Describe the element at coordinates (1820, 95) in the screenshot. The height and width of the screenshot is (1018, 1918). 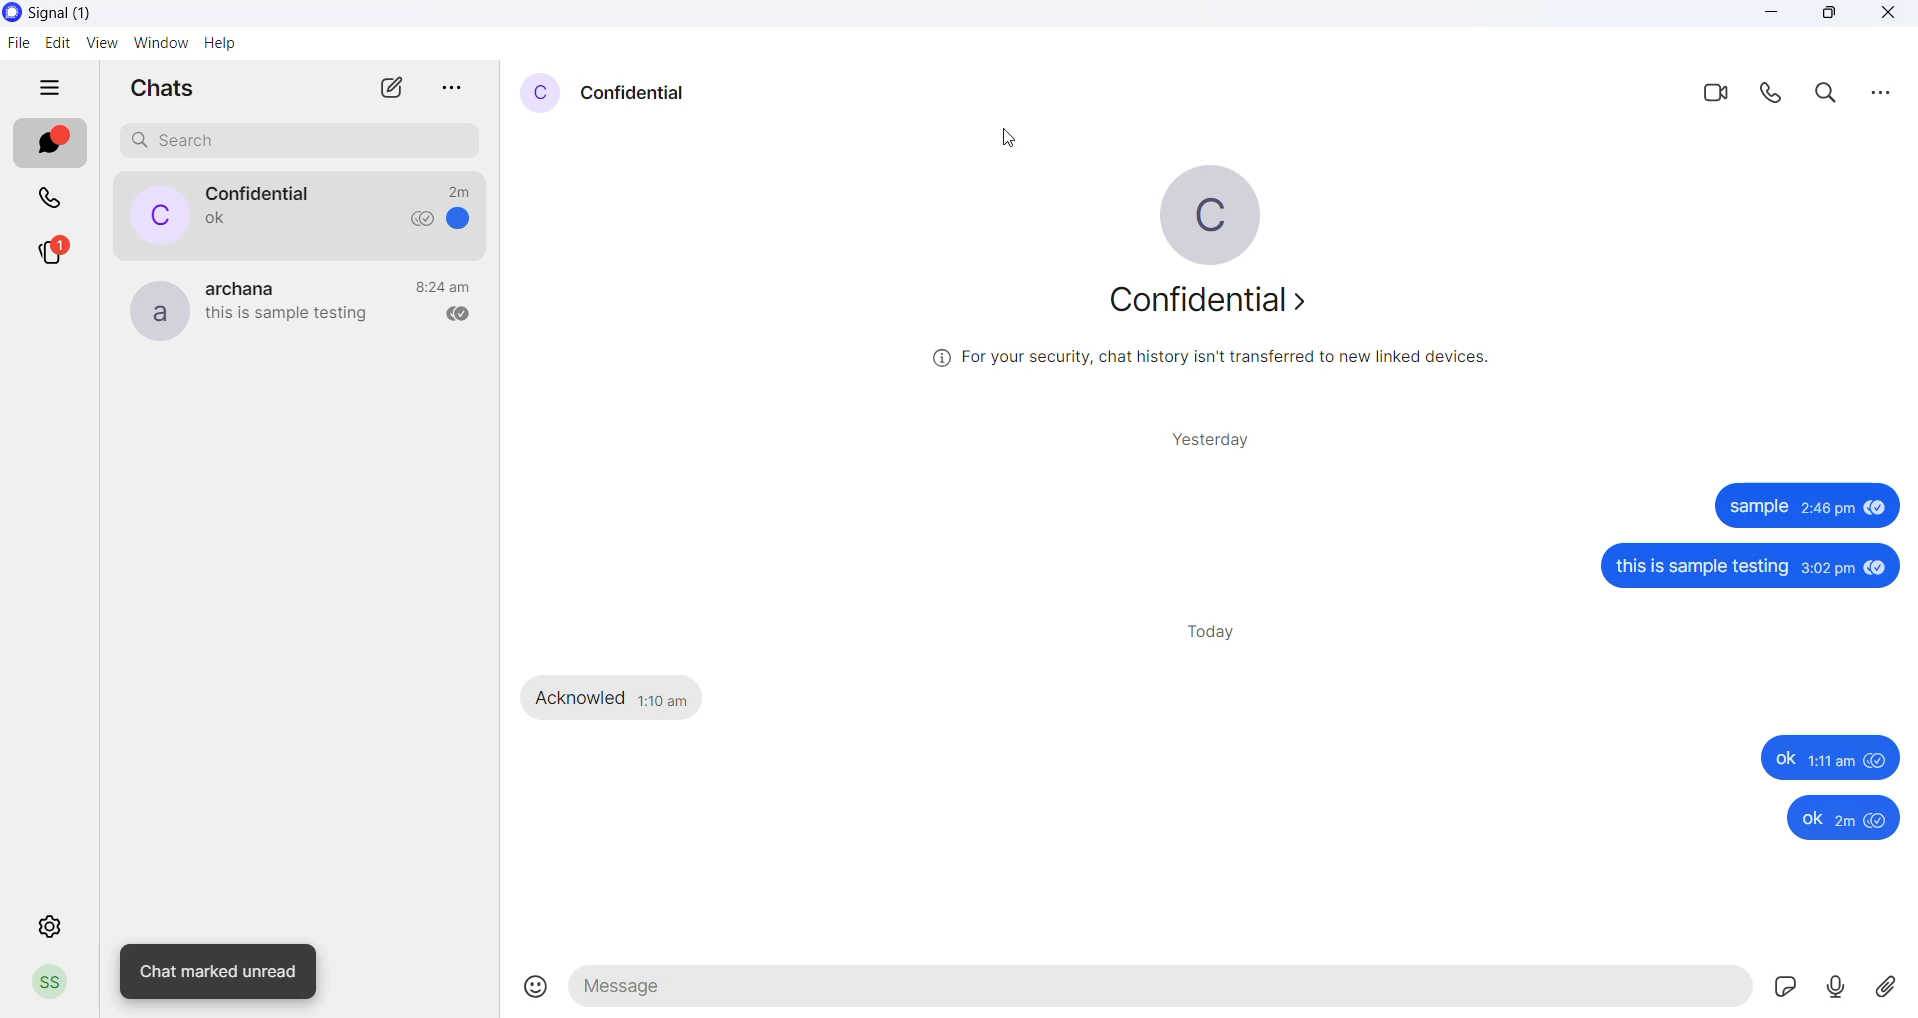
I see `search in chat` at that location.